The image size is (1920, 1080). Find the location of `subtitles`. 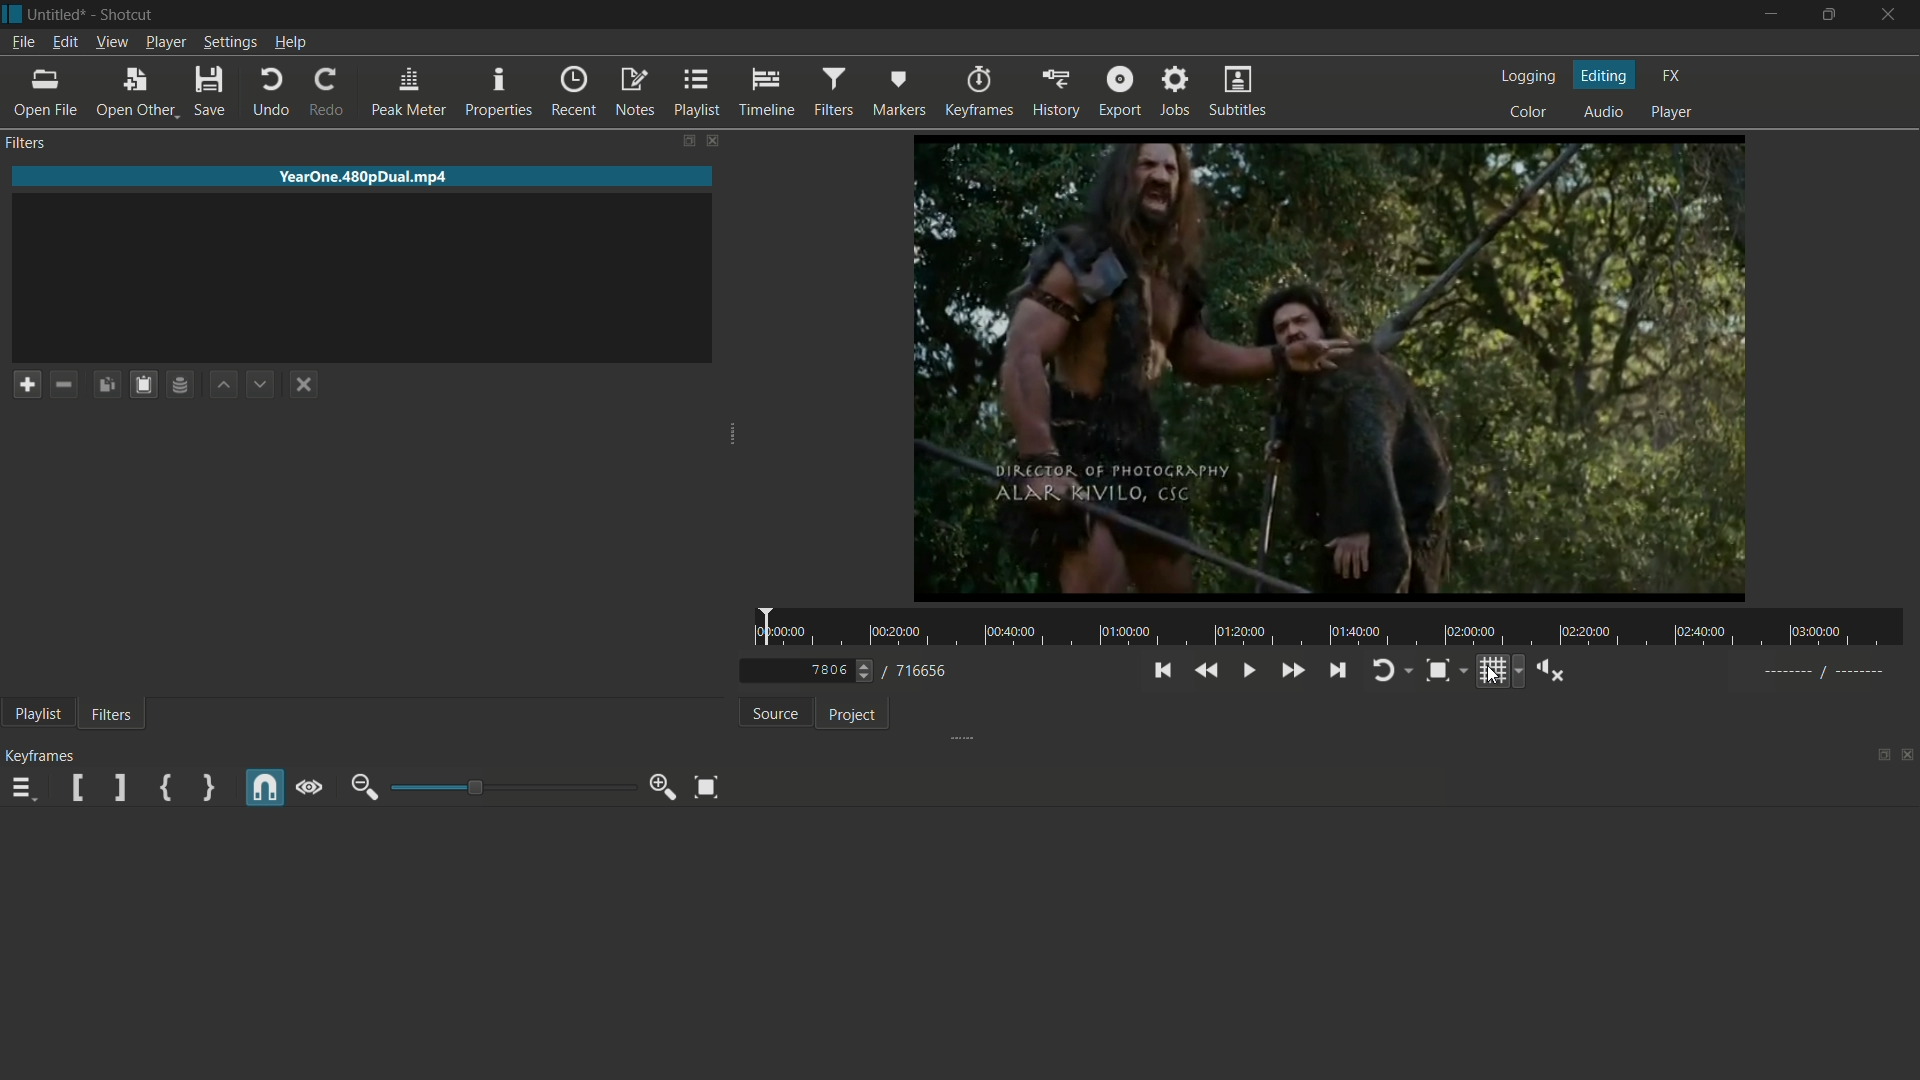

subtitles is located at coordinates (1239, 91).